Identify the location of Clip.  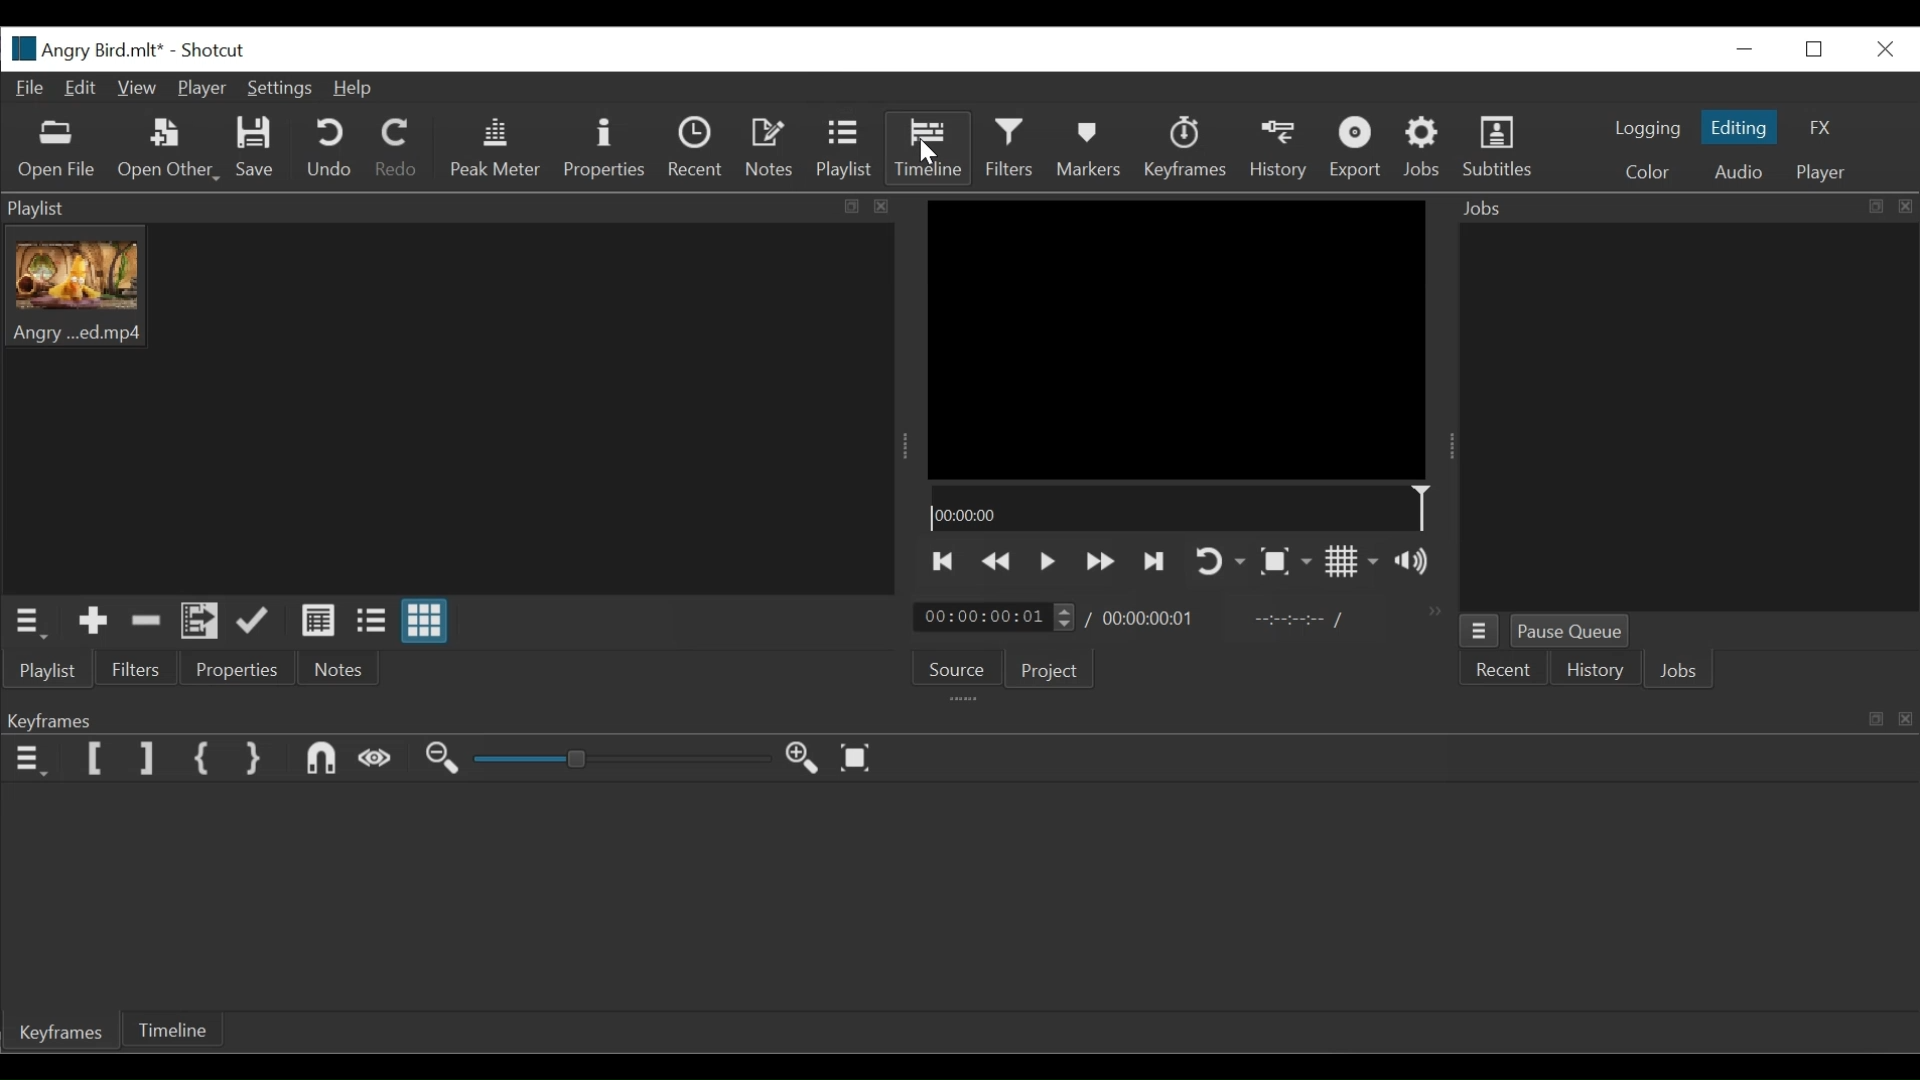
(79, 286).